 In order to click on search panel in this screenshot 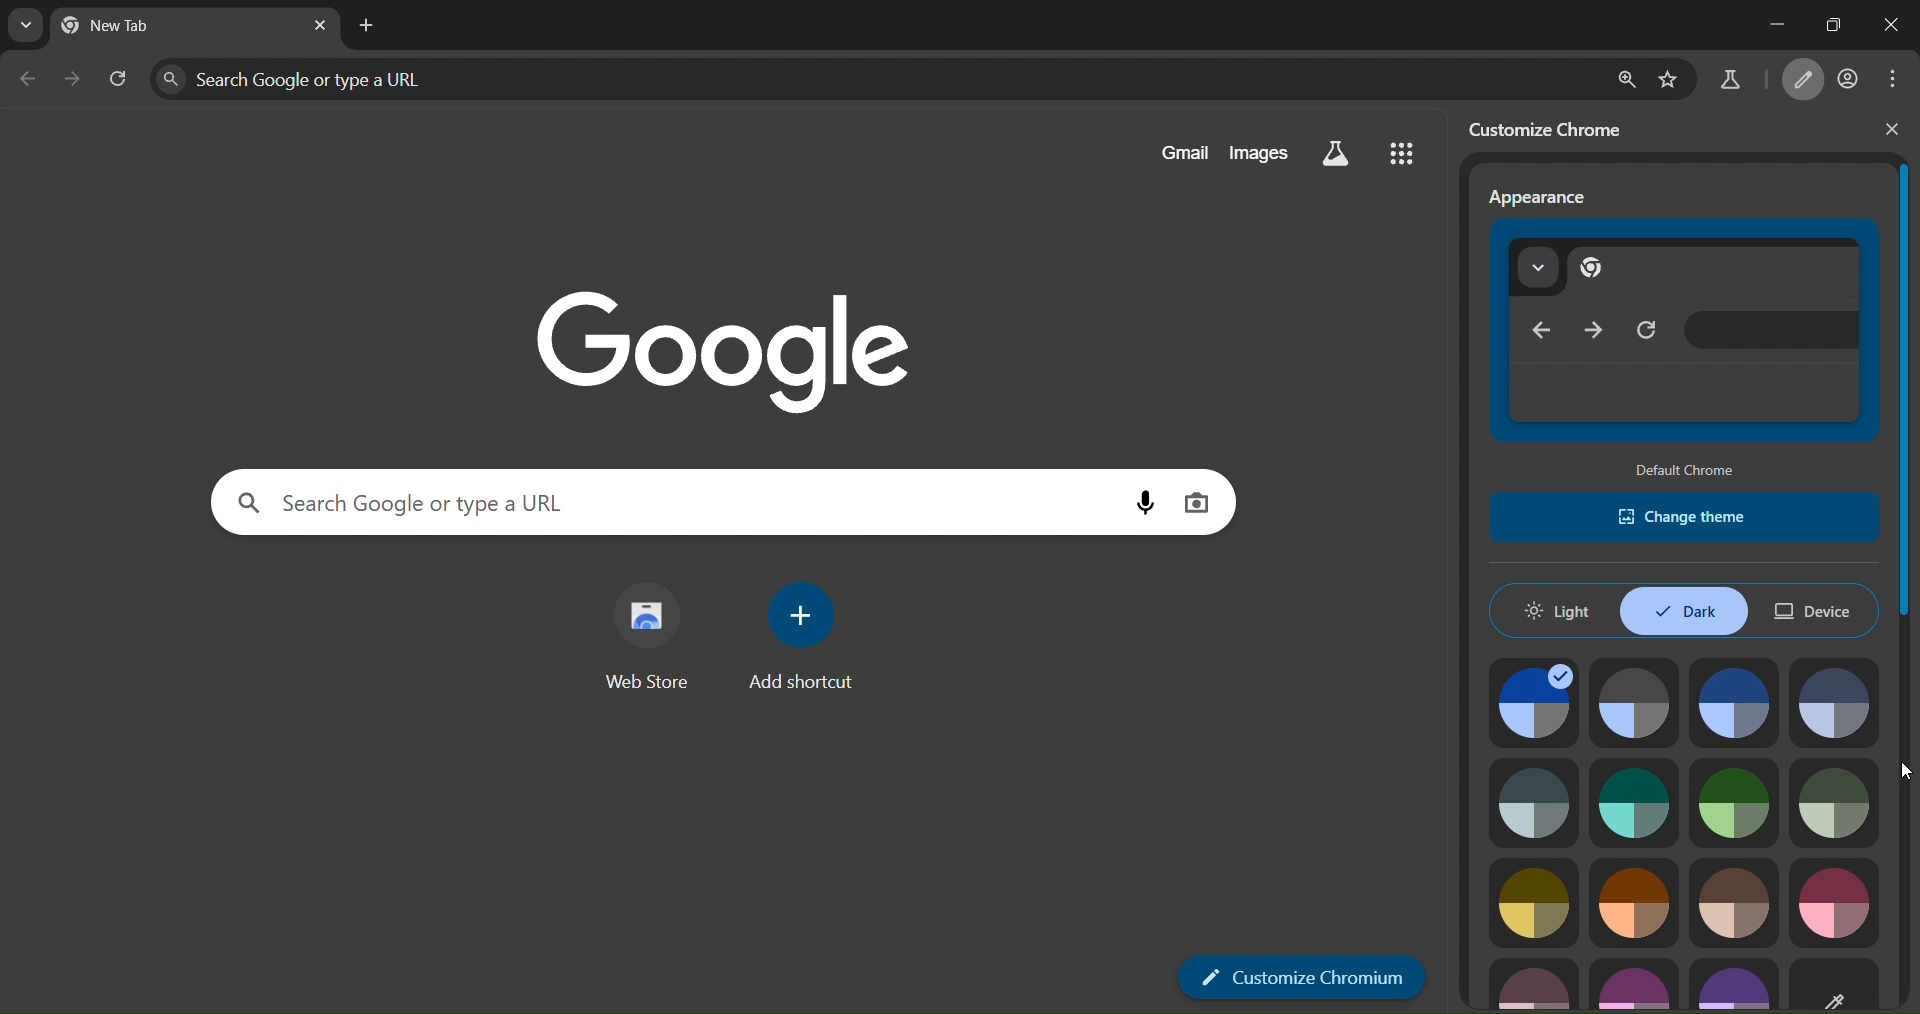, I will do `click(665, 501)`.